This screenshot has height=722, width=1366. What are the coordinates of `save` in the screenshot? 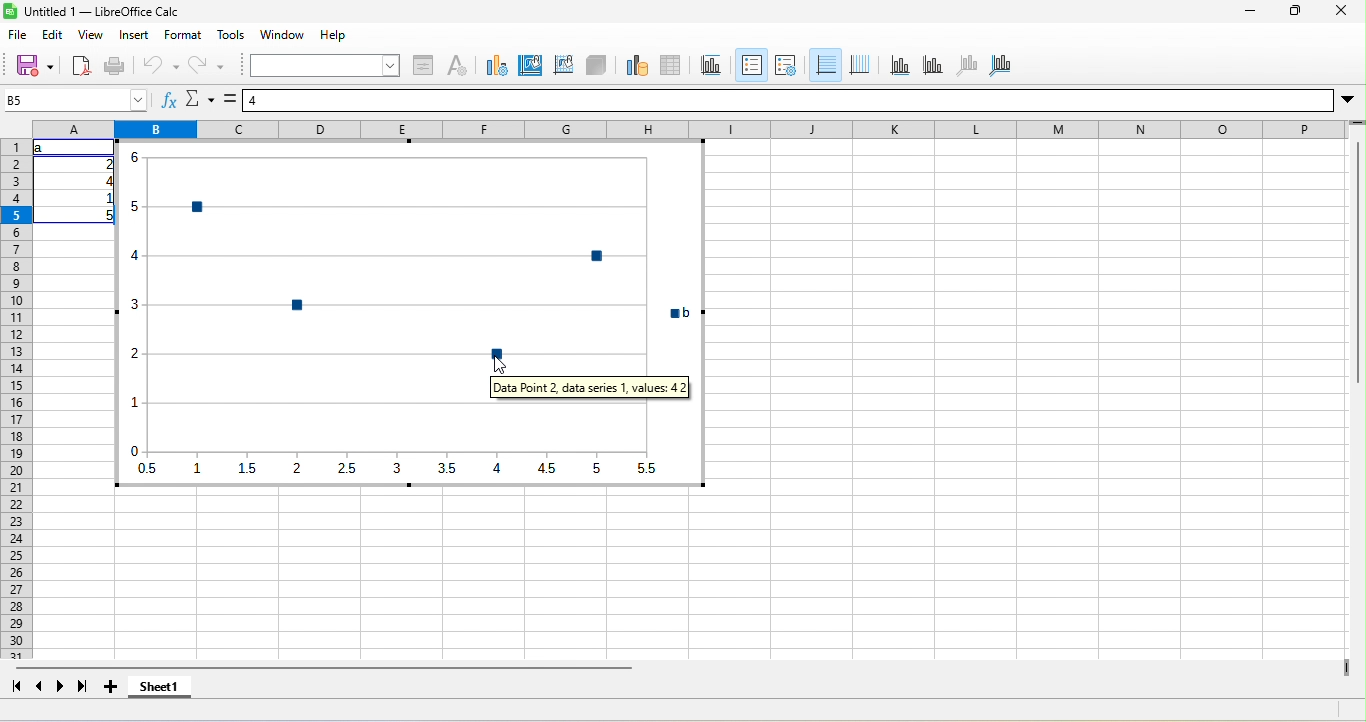 It's located at (34, 66).